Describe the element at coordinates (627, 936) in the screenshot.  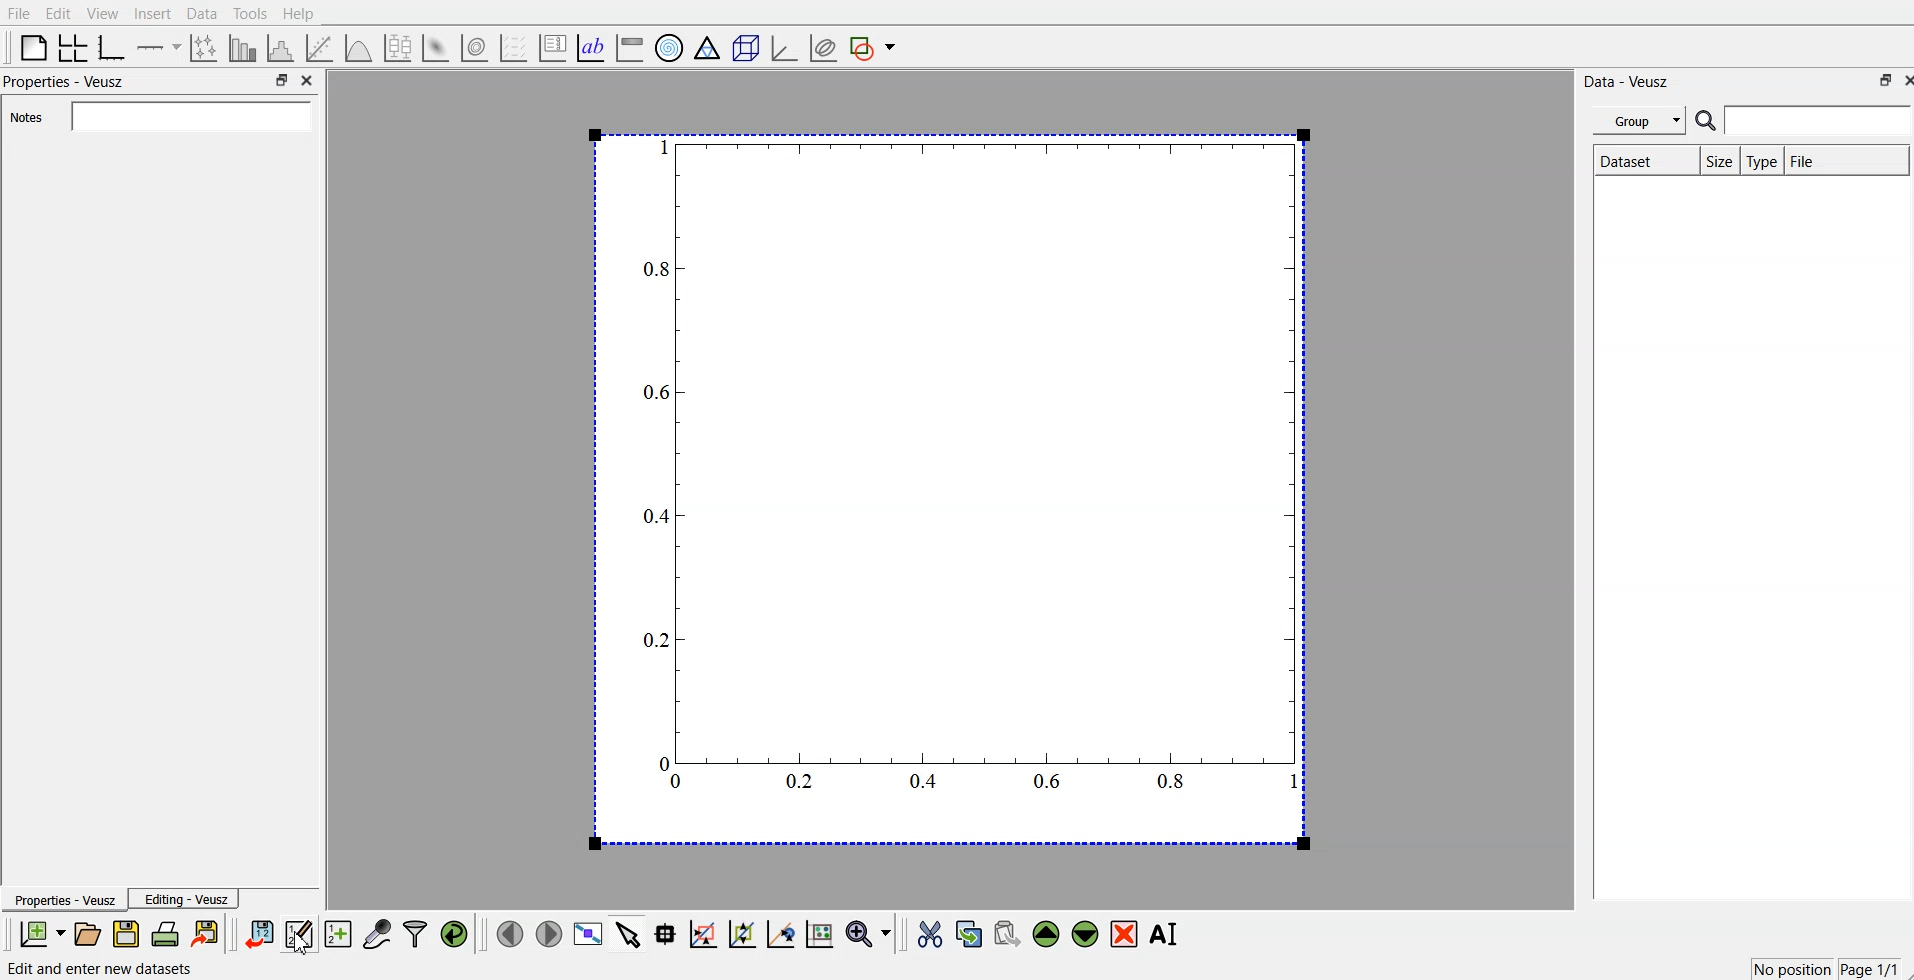
I see `select items` at that location.